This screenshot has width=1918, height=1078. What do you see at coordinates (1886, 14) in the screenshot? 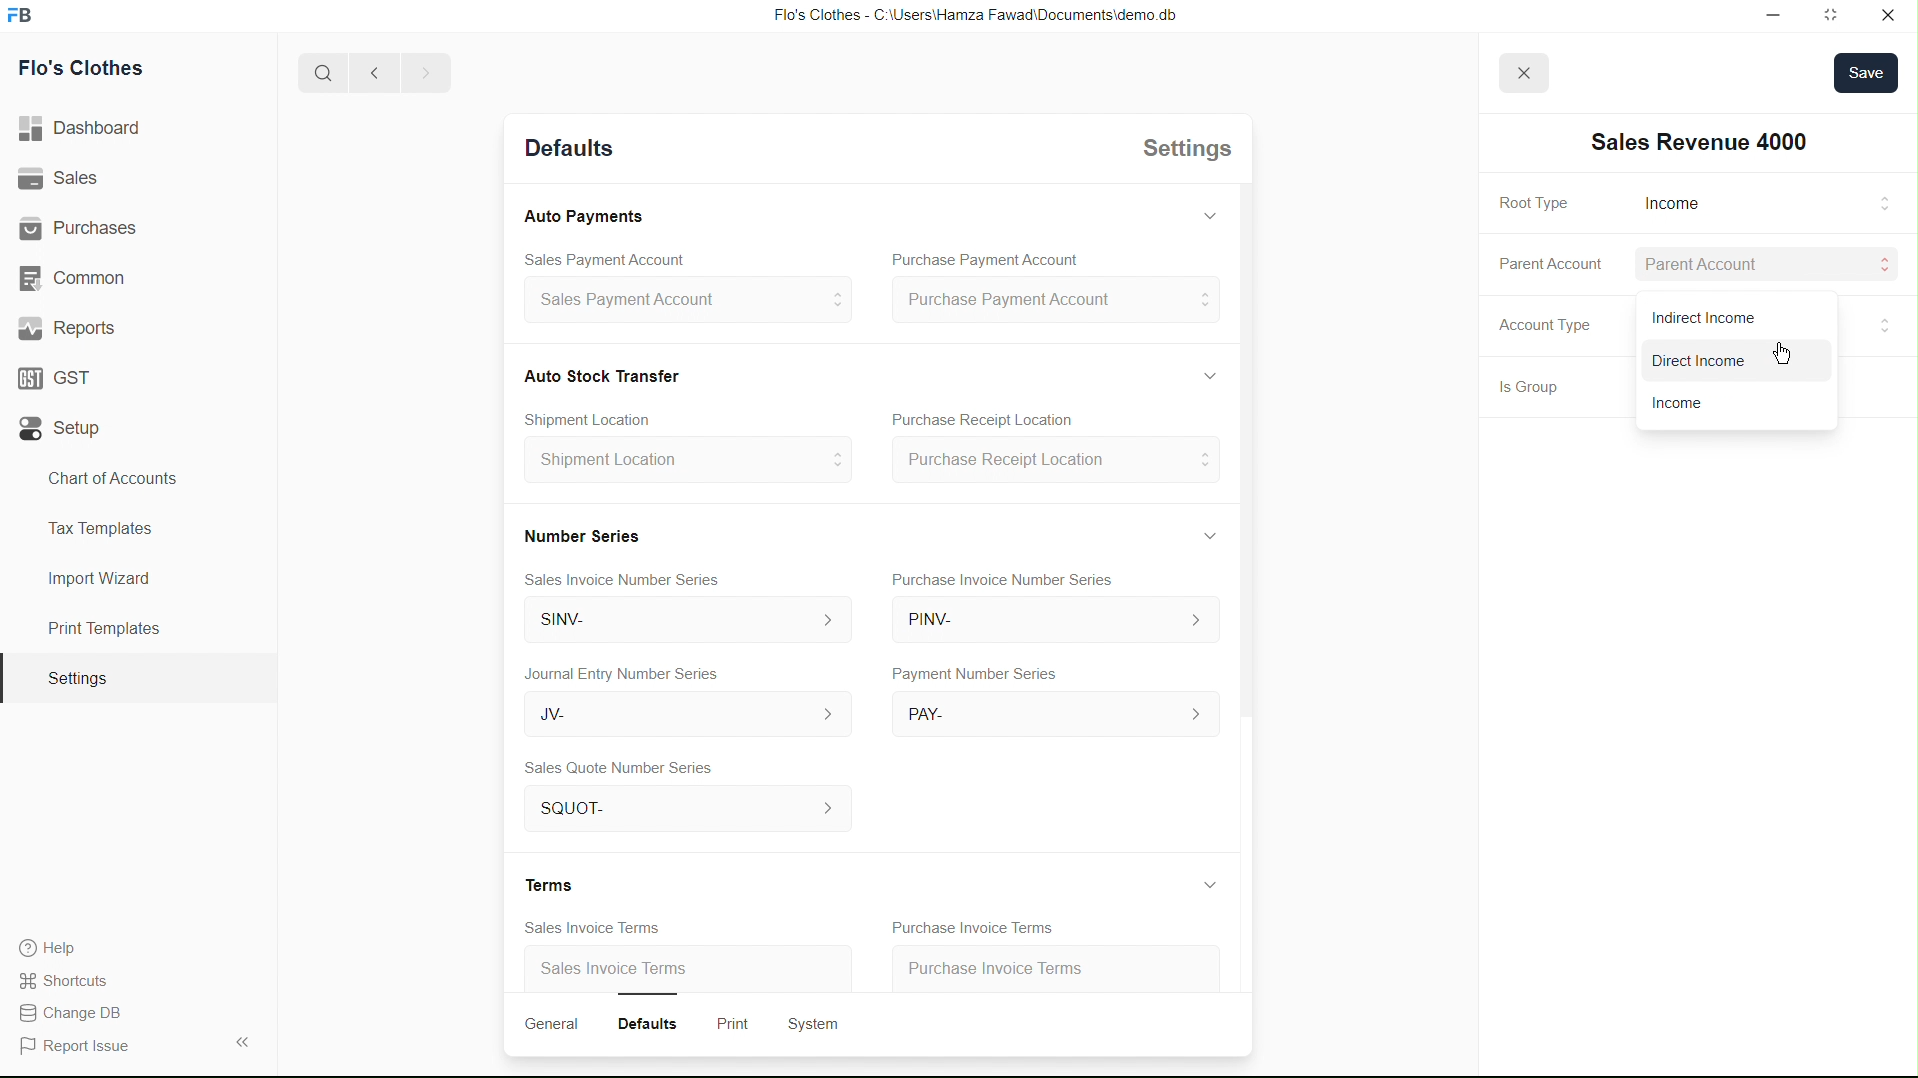
I see `Close` at bounding box center [1886, 14].